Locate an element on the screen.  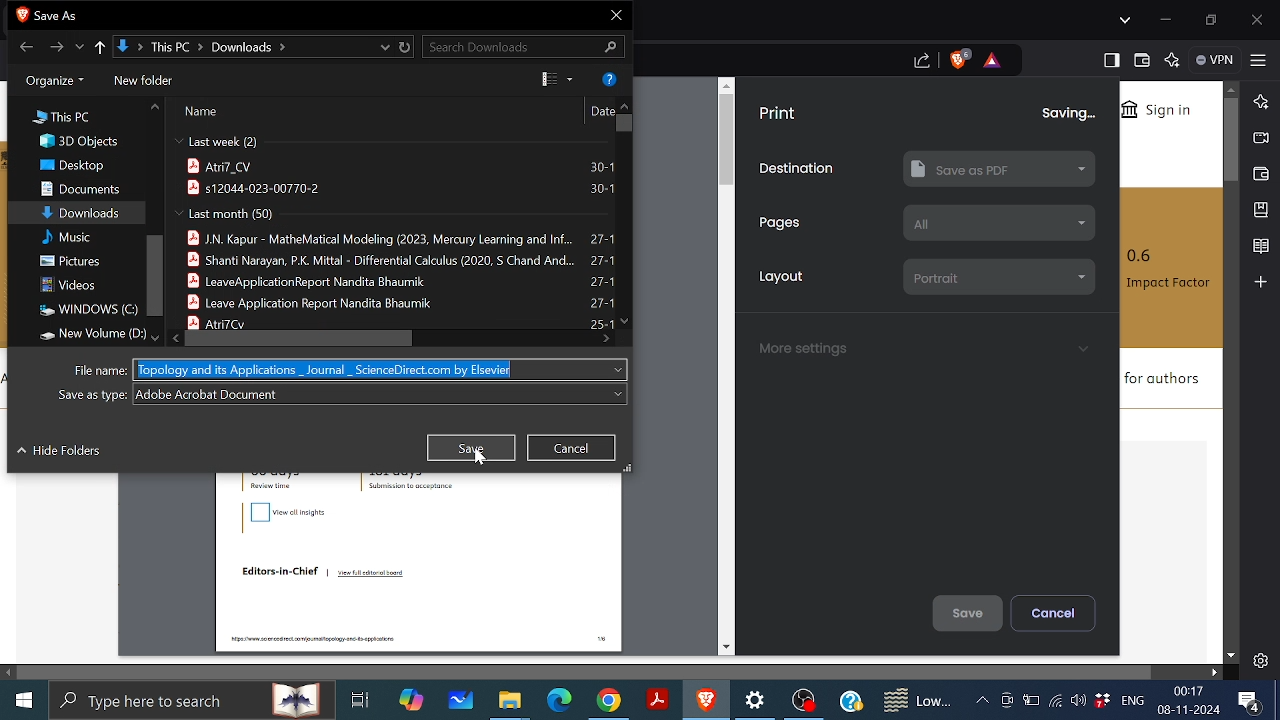
Back to downloads is located at coordinates (25, 48).